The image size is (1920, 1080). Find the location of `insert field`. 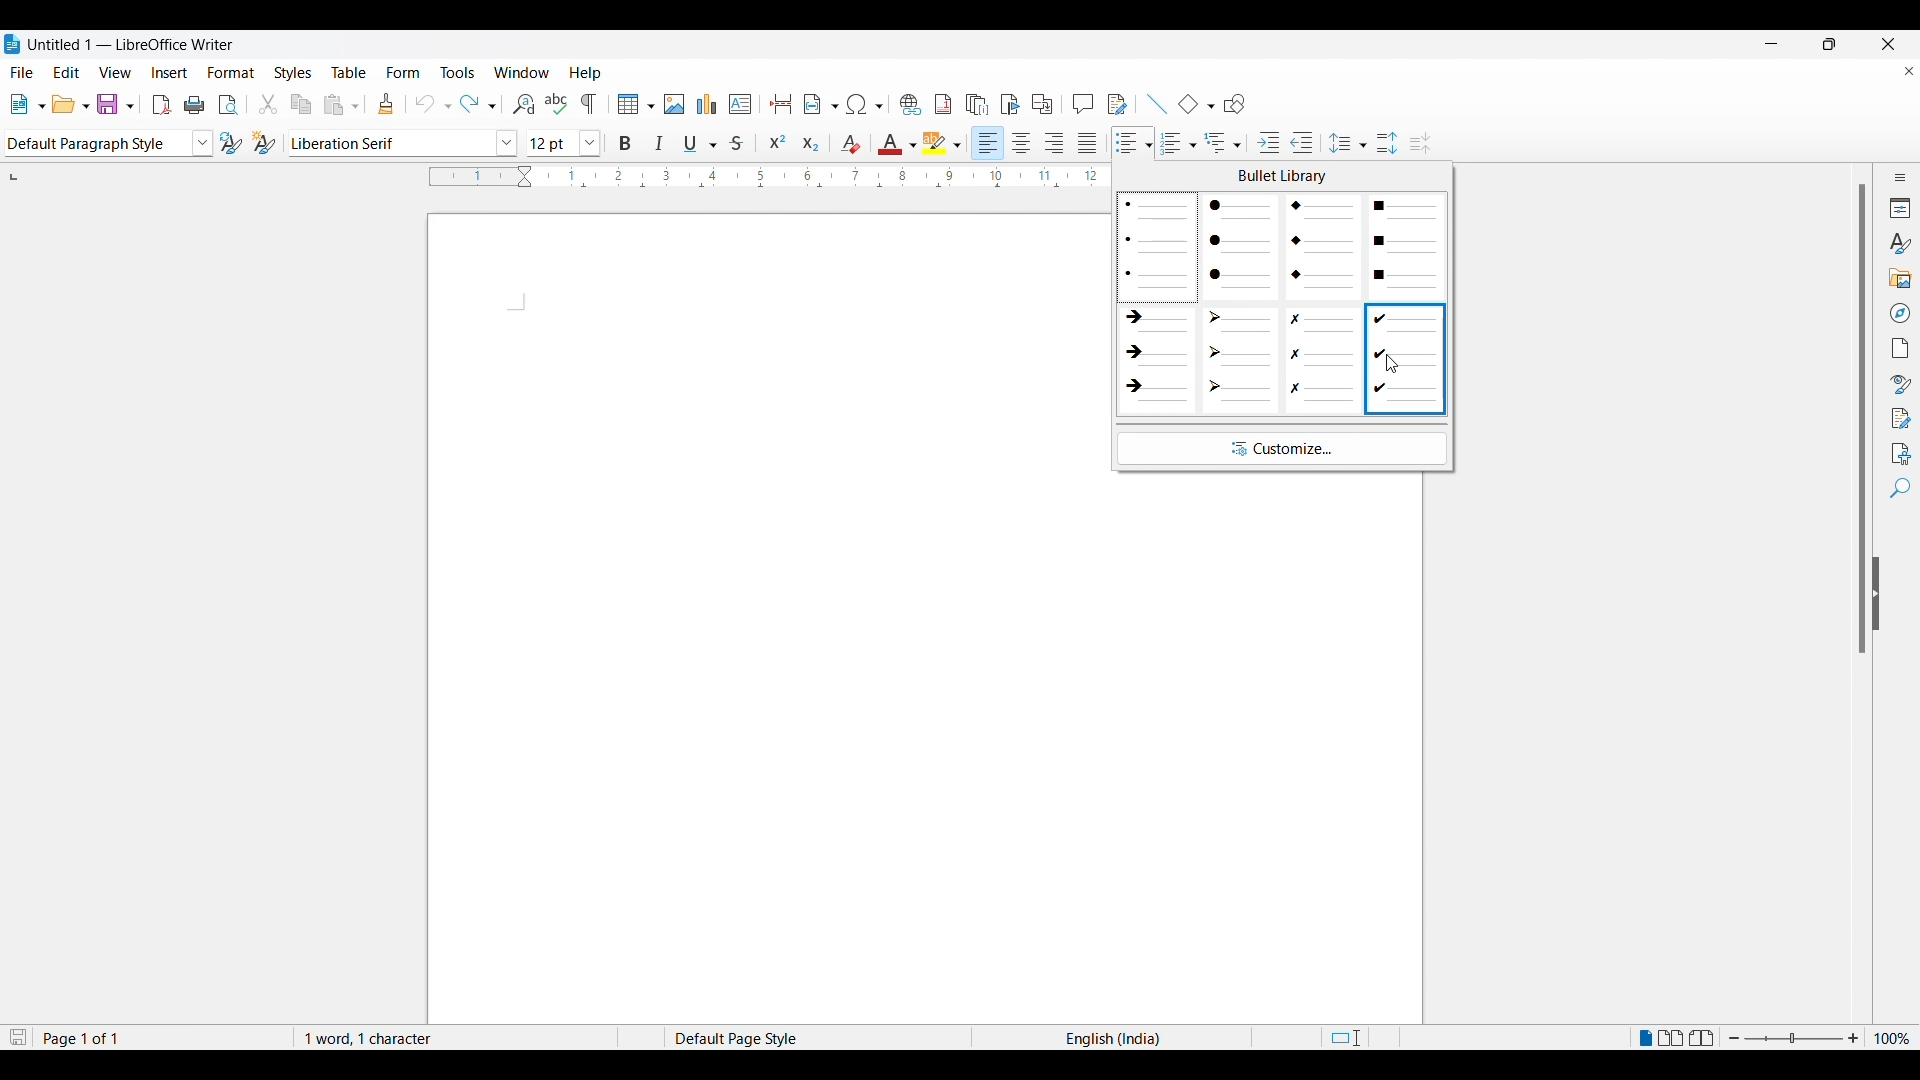

insert field is located at coordinates (819, 103).